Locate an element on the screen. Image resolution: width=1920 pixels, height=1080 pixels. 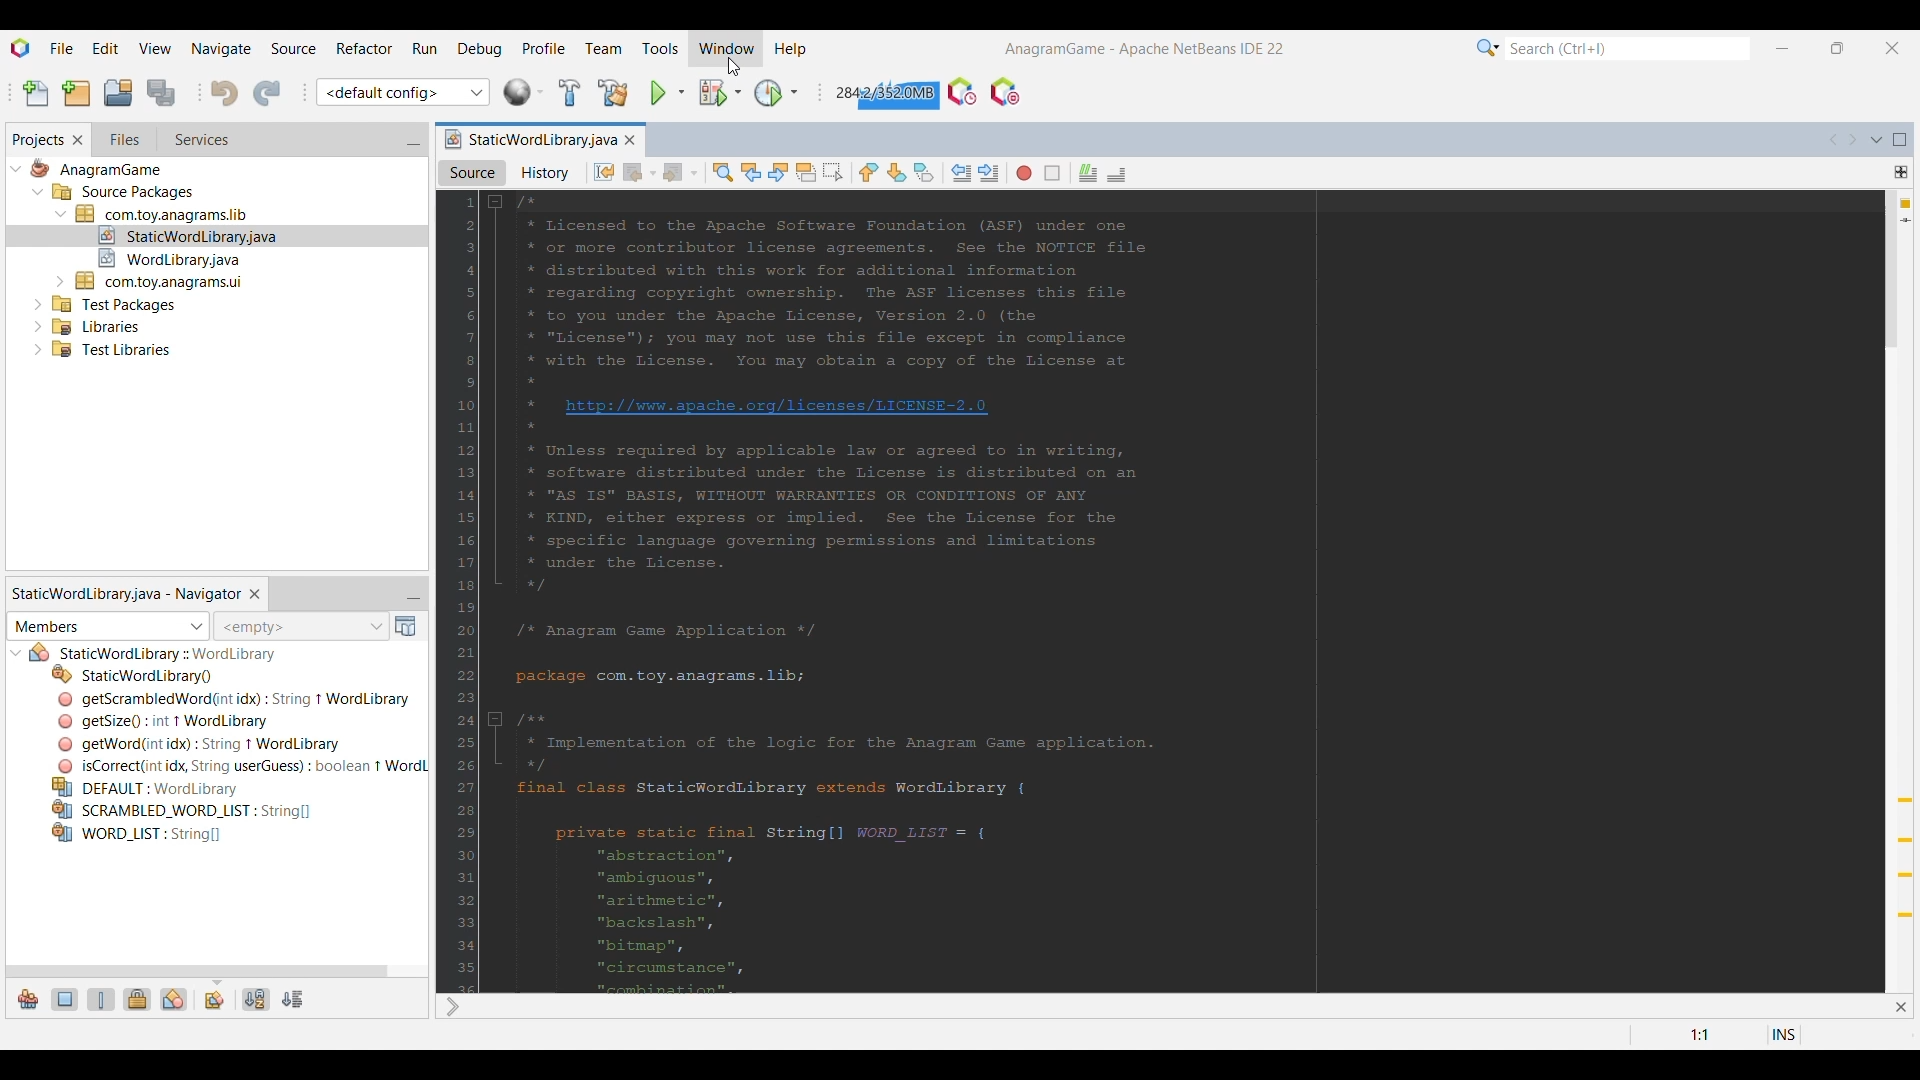
 is located at coordinates (190, 233).